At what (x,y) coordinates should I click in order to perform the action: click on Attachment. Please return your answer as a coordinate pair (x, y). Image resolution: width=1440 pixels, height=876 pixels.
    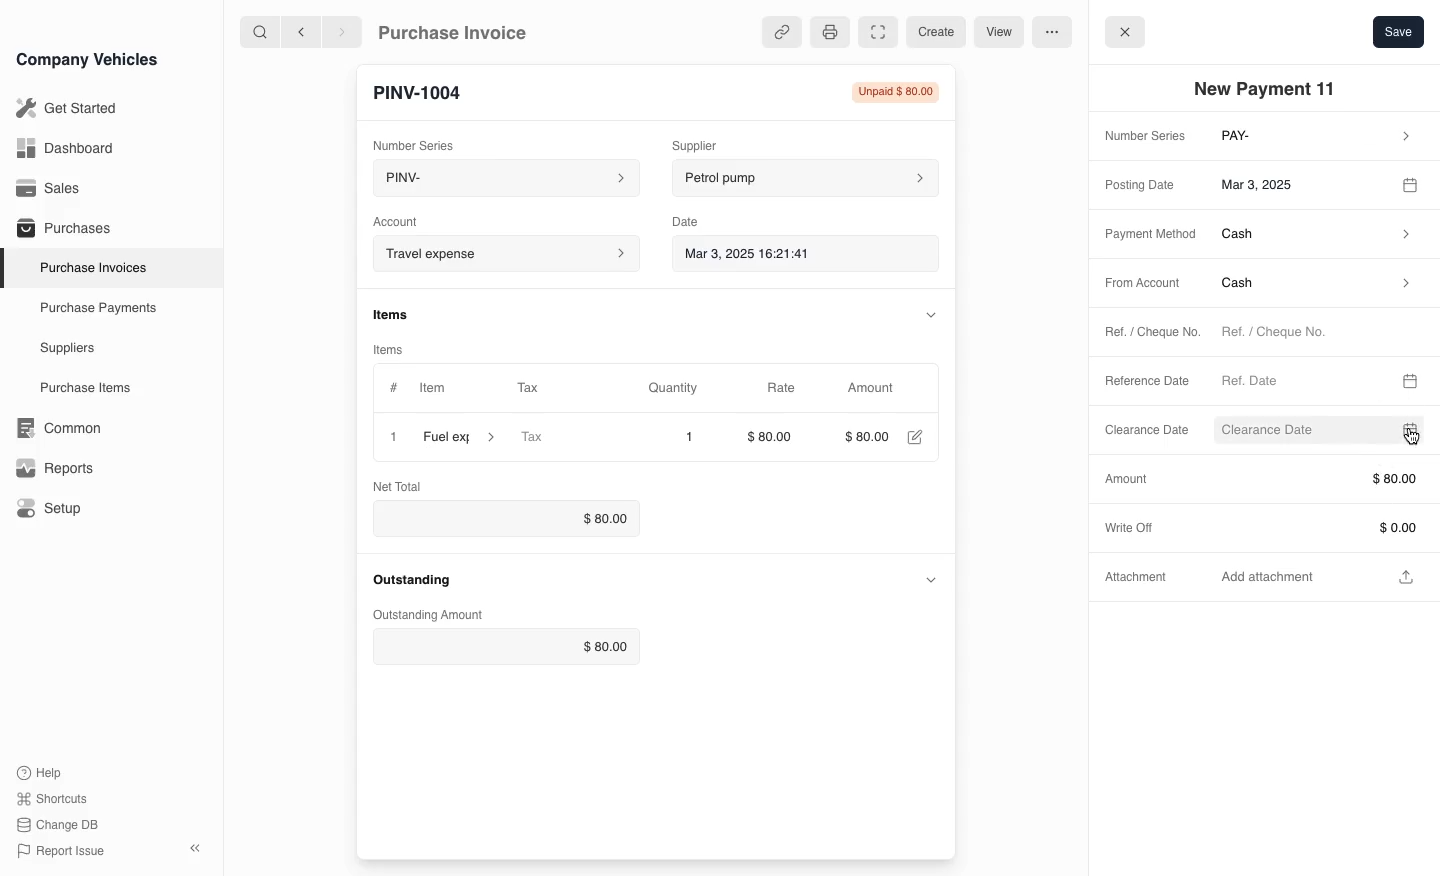
    Looking at the image, I should click on (1139, 581).